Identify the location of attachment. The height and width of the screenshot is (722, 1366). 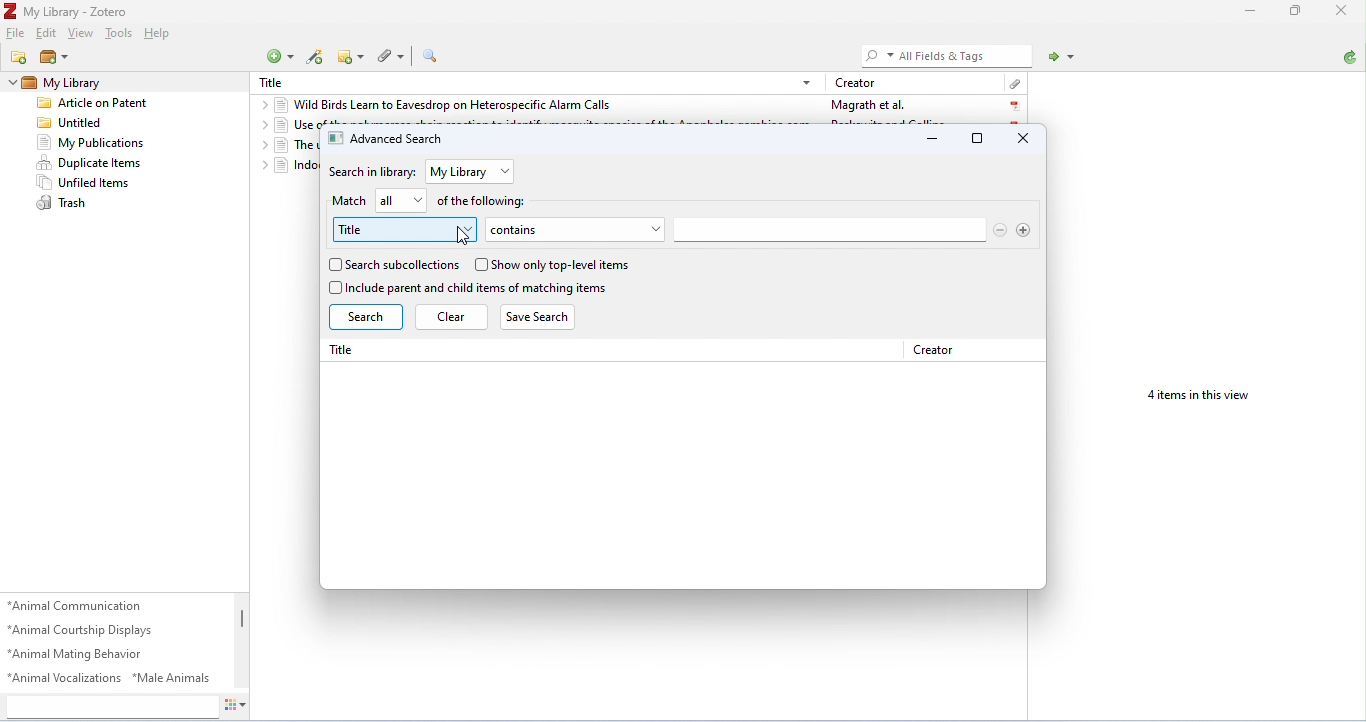
(1015, 83).